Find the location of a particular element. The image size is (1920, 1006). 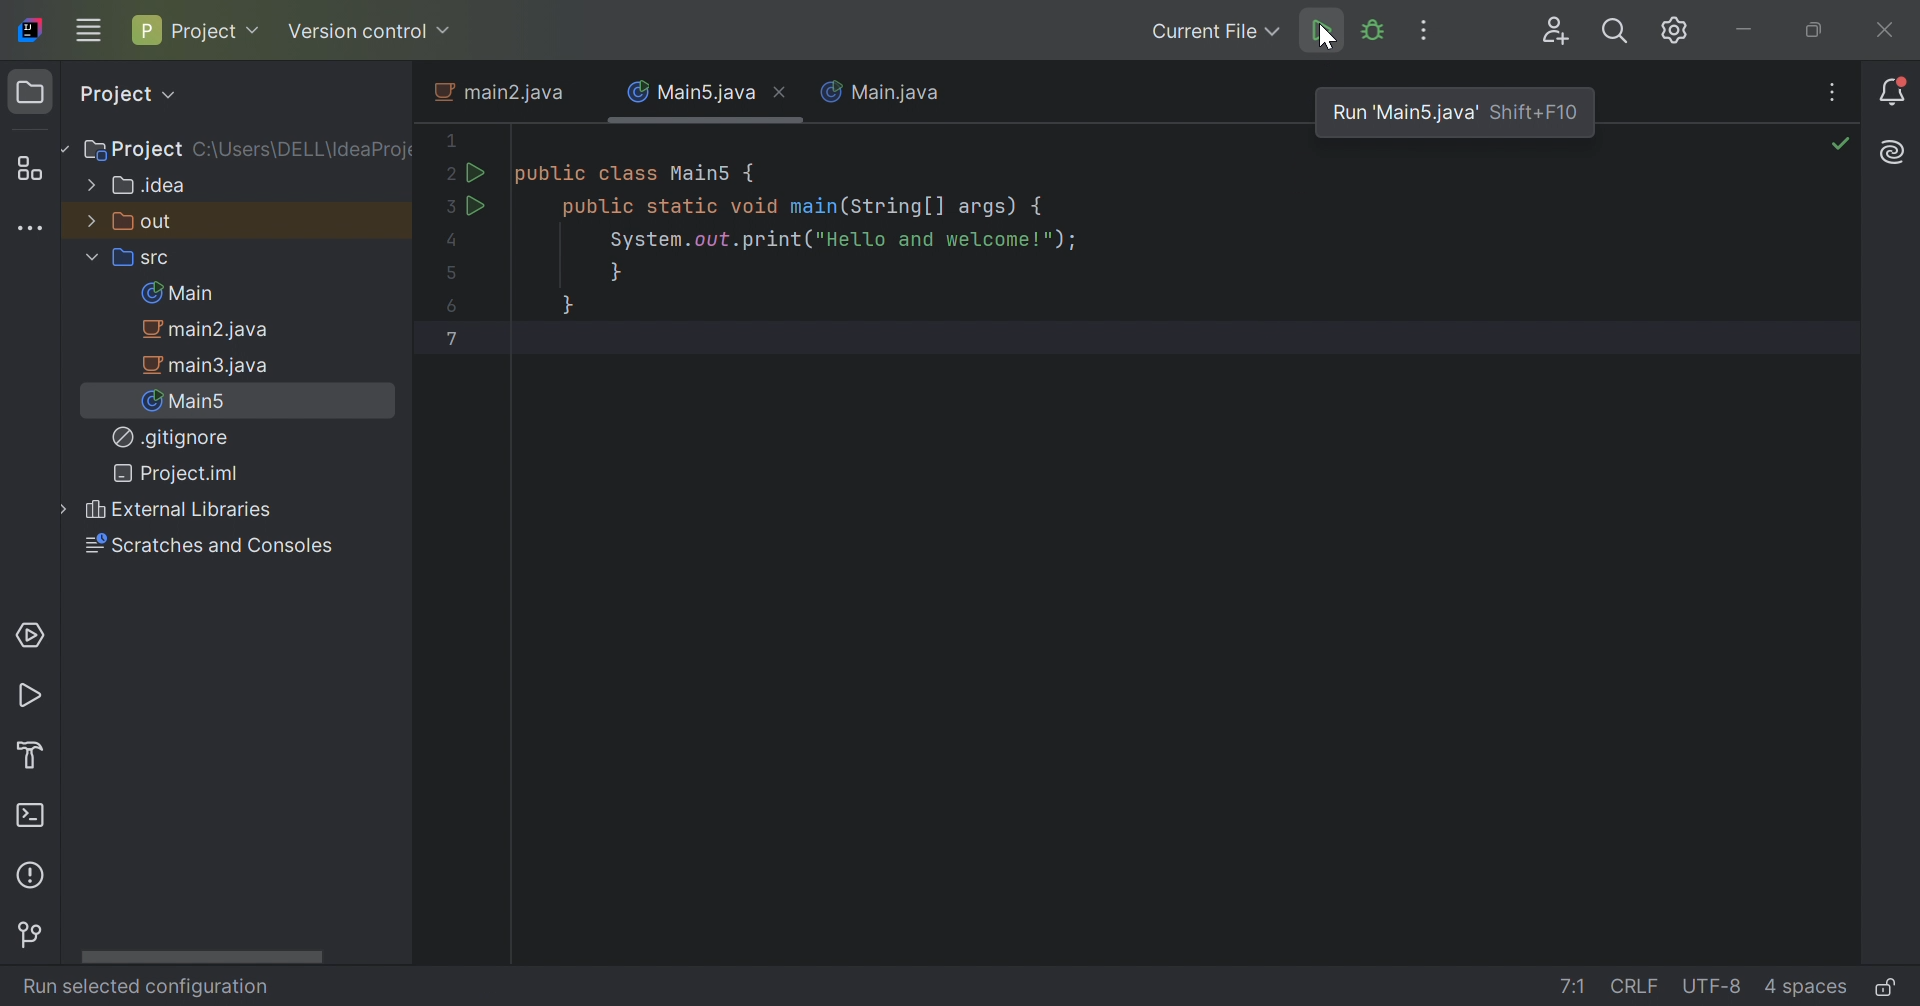

7 is located at coordinates (454, 338).